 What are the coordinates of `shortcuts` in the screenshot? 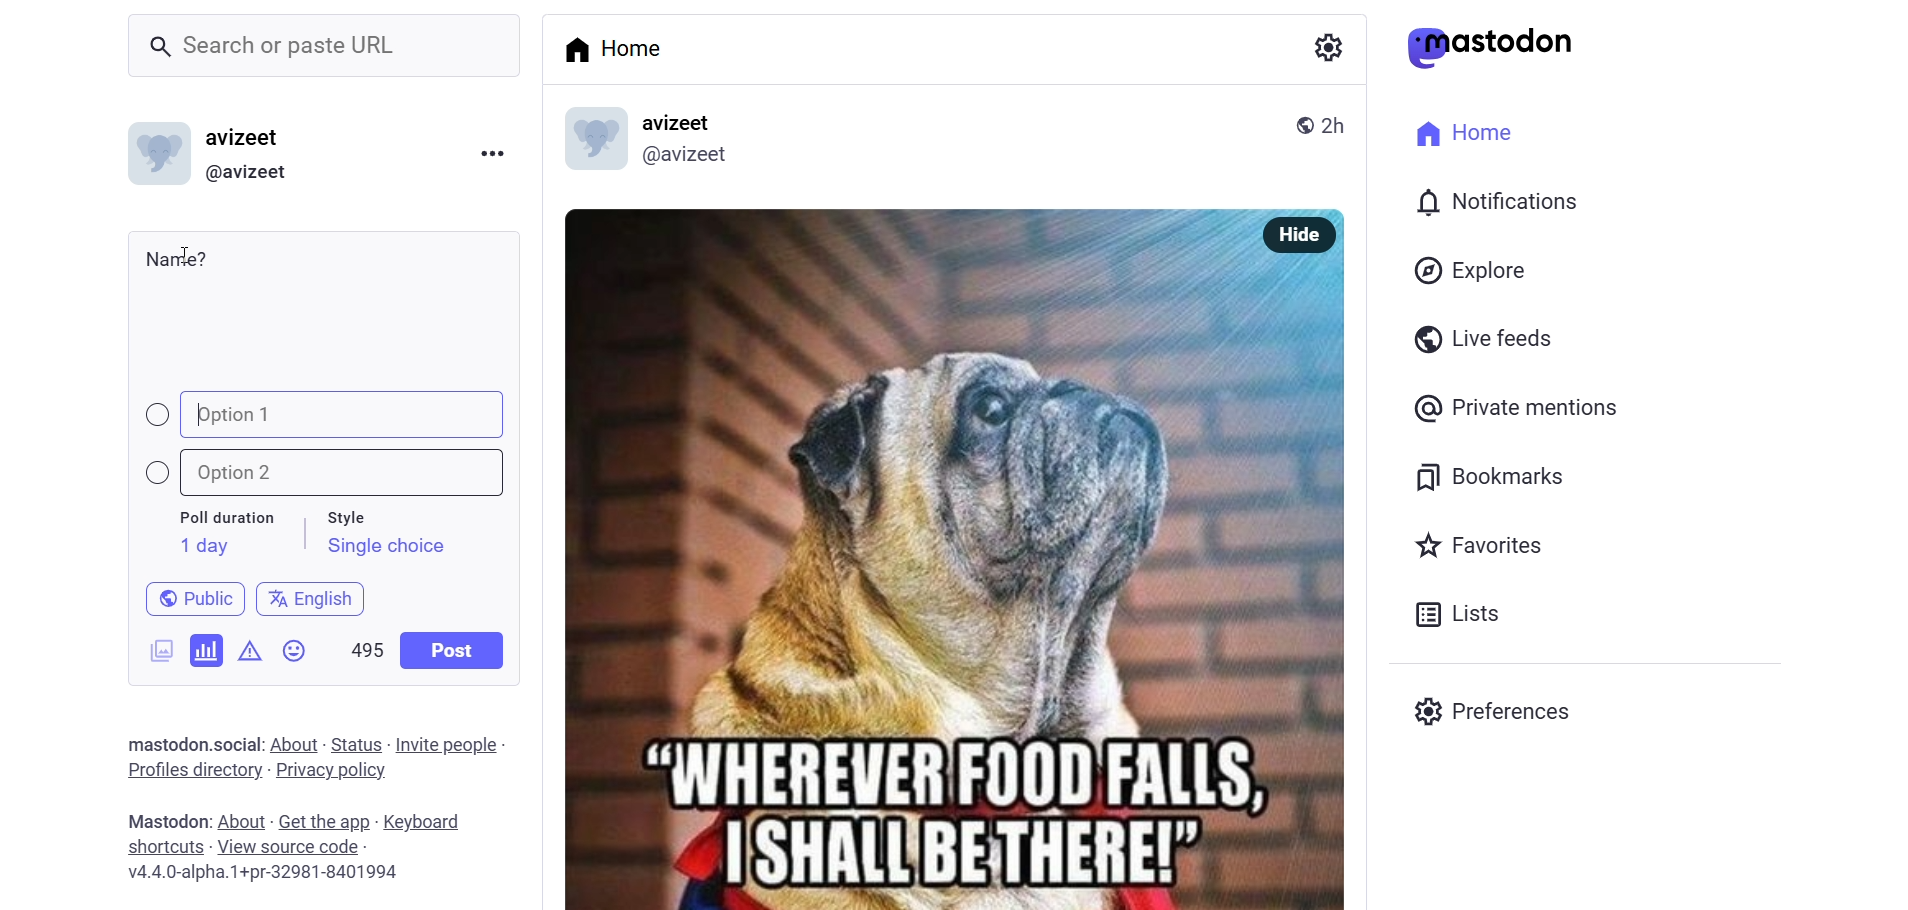 It's located at (164, 847).